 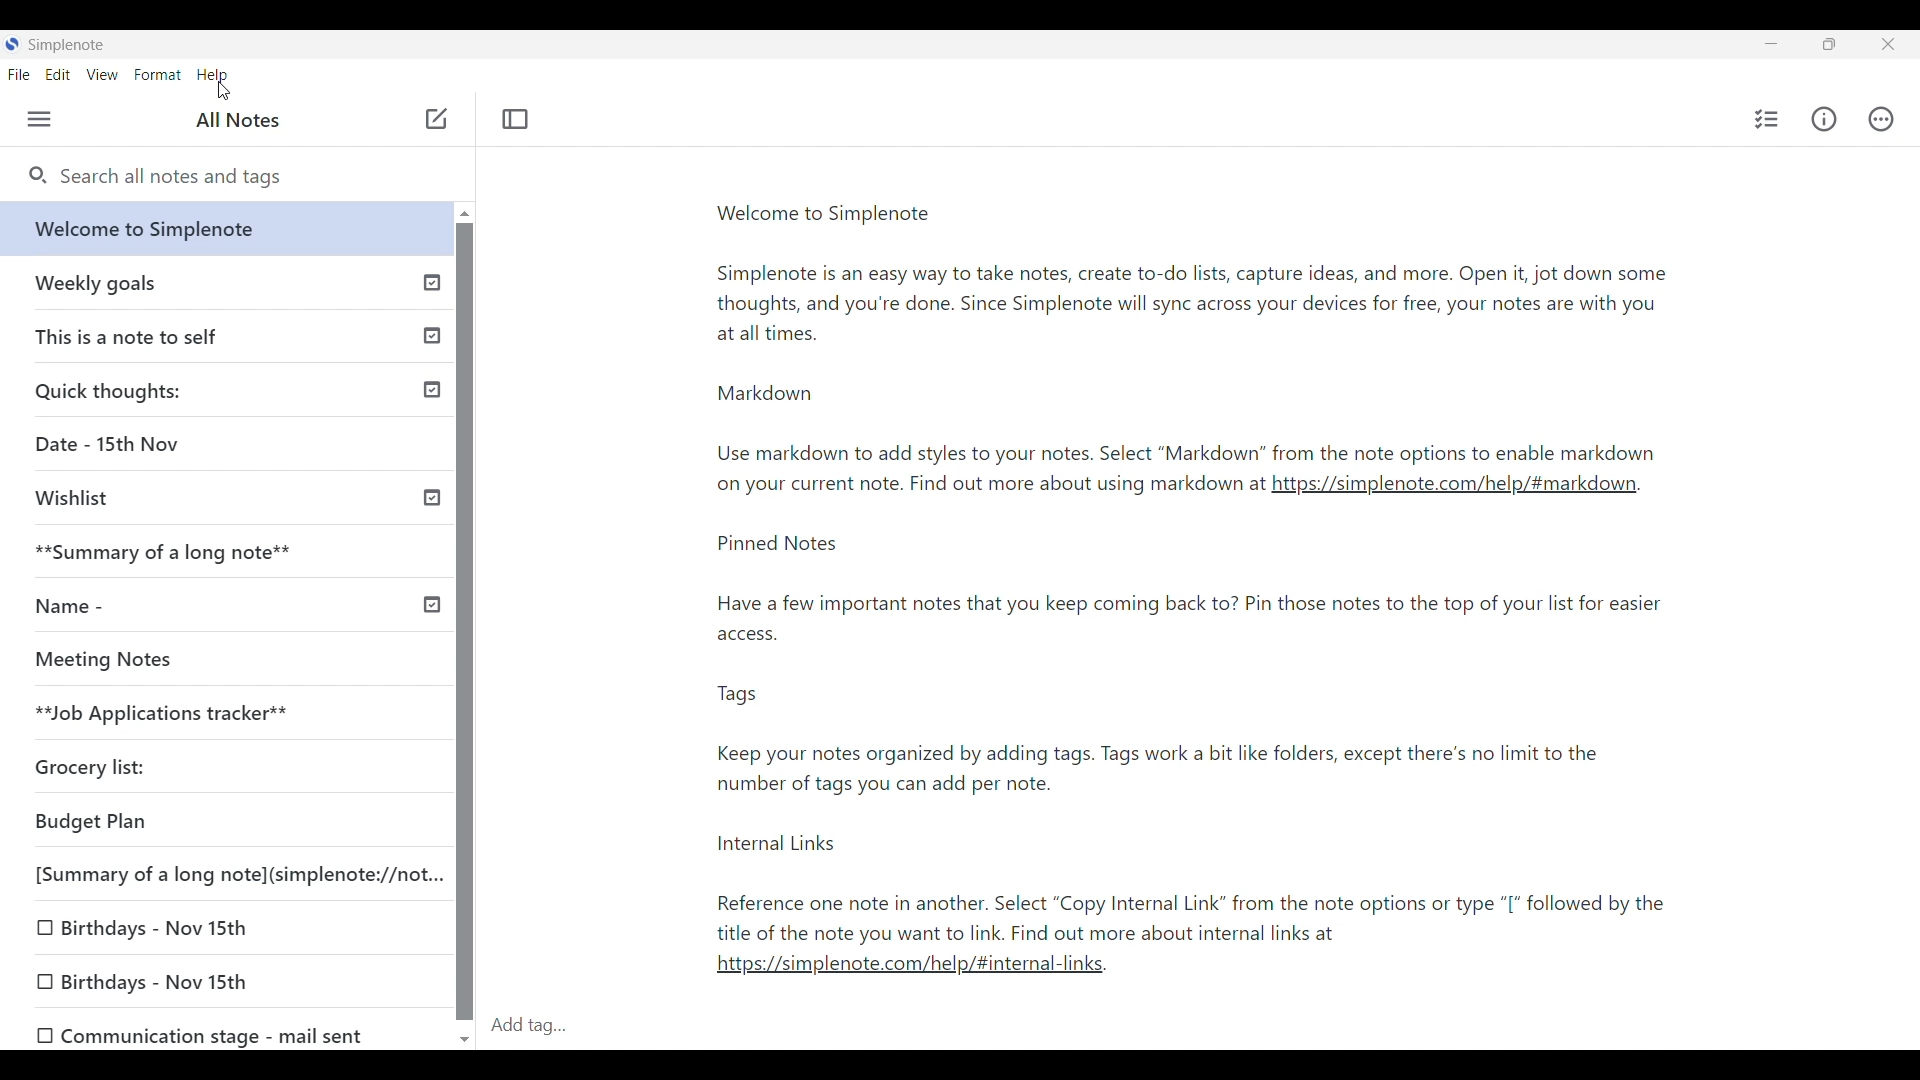 What do you see at coordinates (431, 600) in the screenshot?
I see `` at bounding box center [431, 600].